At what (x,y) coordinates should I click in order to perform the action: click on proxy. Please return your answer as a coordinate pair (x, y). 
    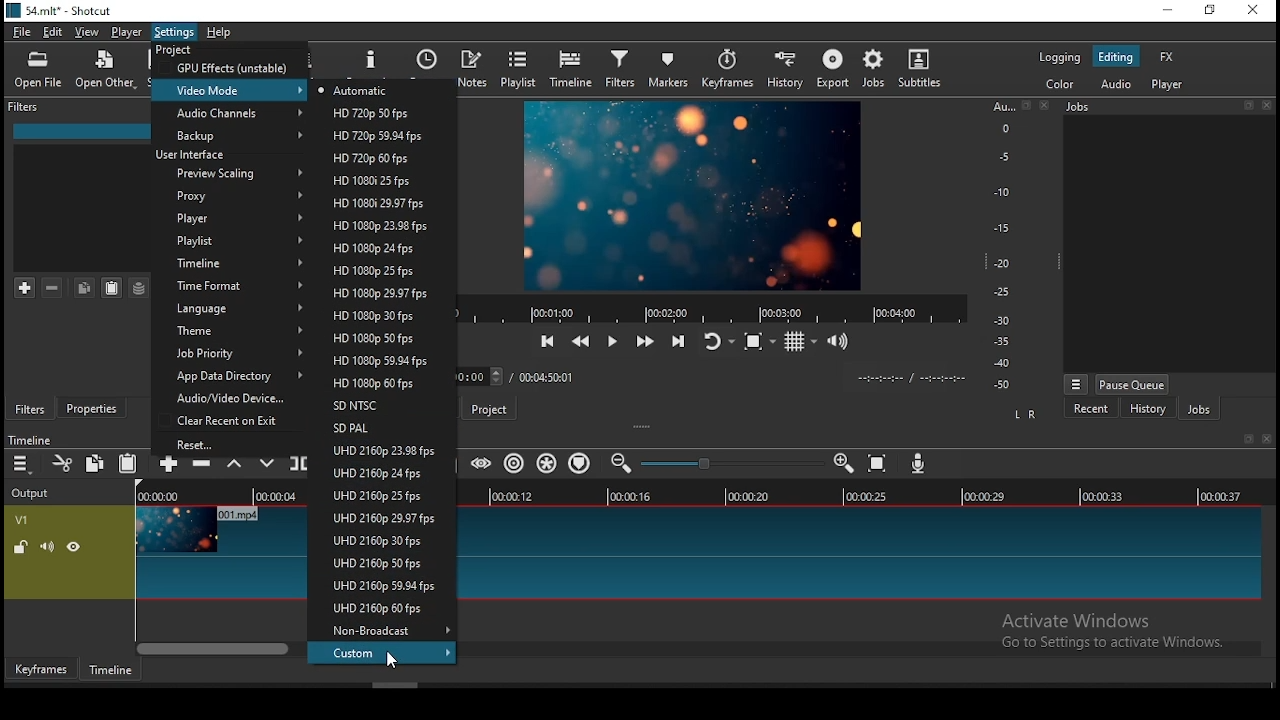
    Looking at the image, I should click on (226, 196).